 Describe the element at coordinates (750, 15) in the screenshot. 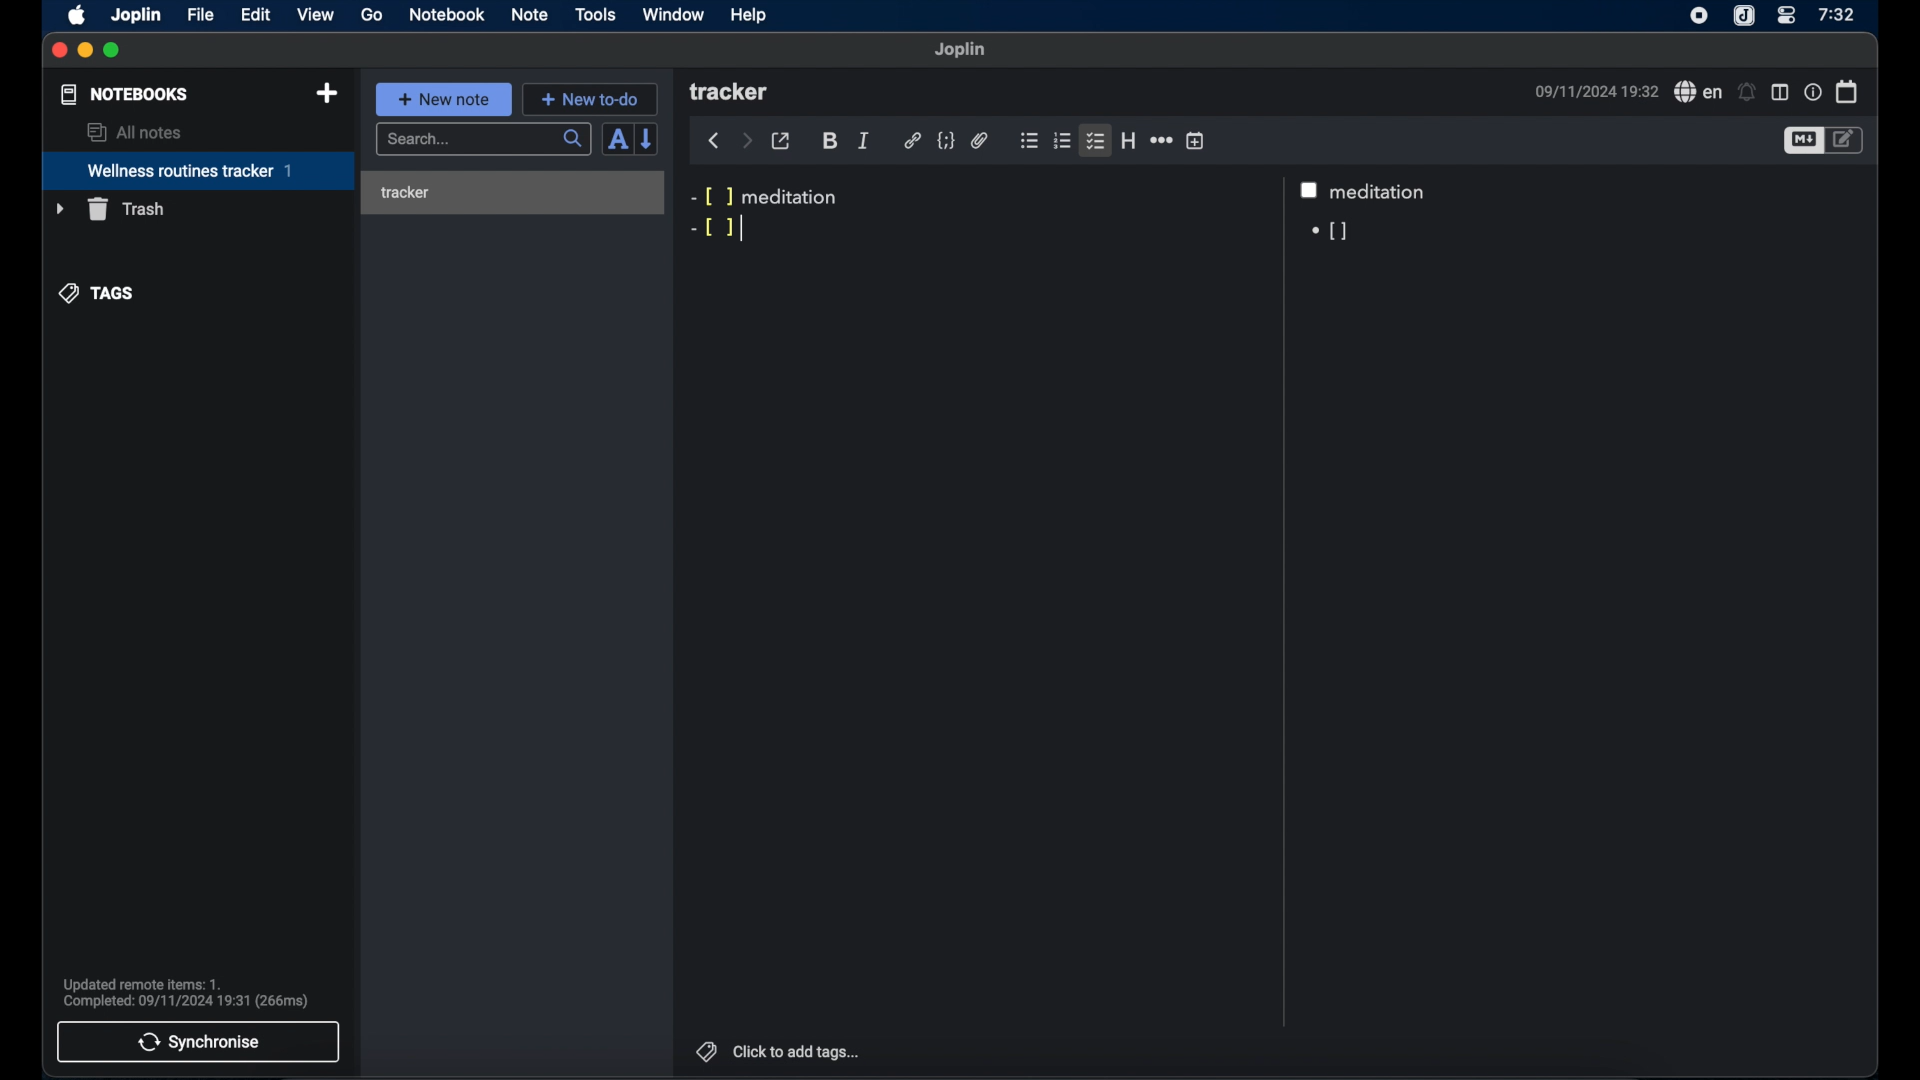

I see `help` at that location.